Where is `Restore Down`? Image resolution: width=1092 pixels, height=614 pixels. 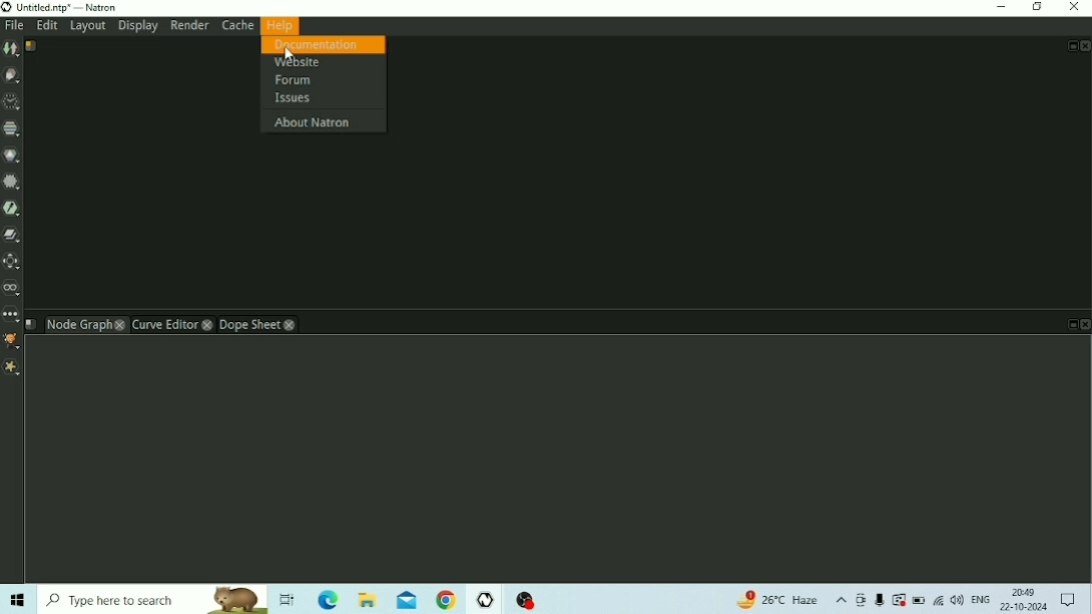 Restore Down is located at coordinates (1038, 7).